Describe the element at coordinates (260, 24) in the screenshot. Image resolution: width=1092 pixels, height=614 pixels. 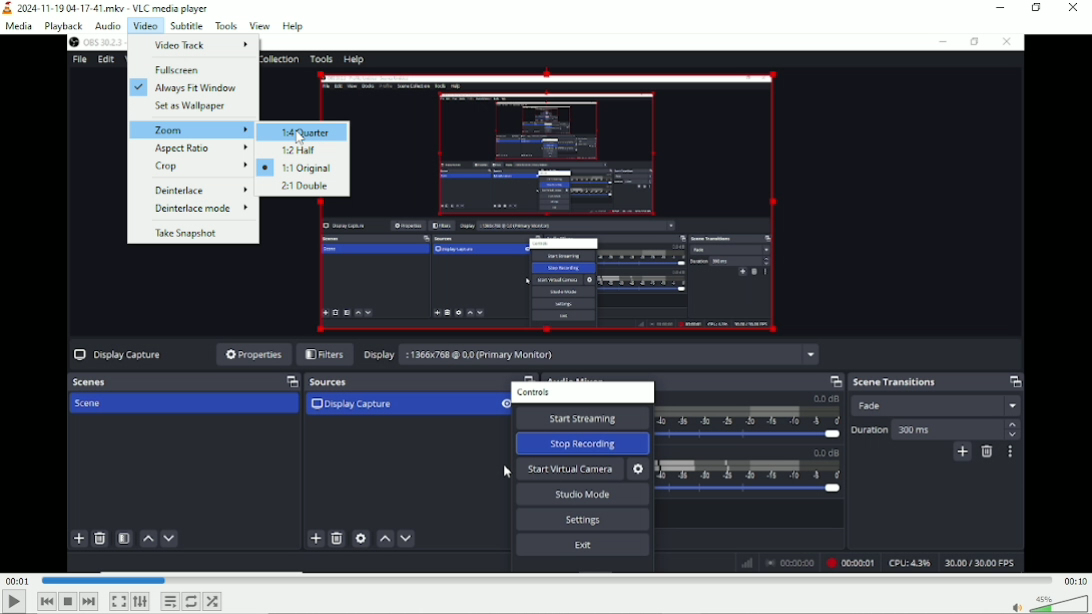
I see `View` at that location.